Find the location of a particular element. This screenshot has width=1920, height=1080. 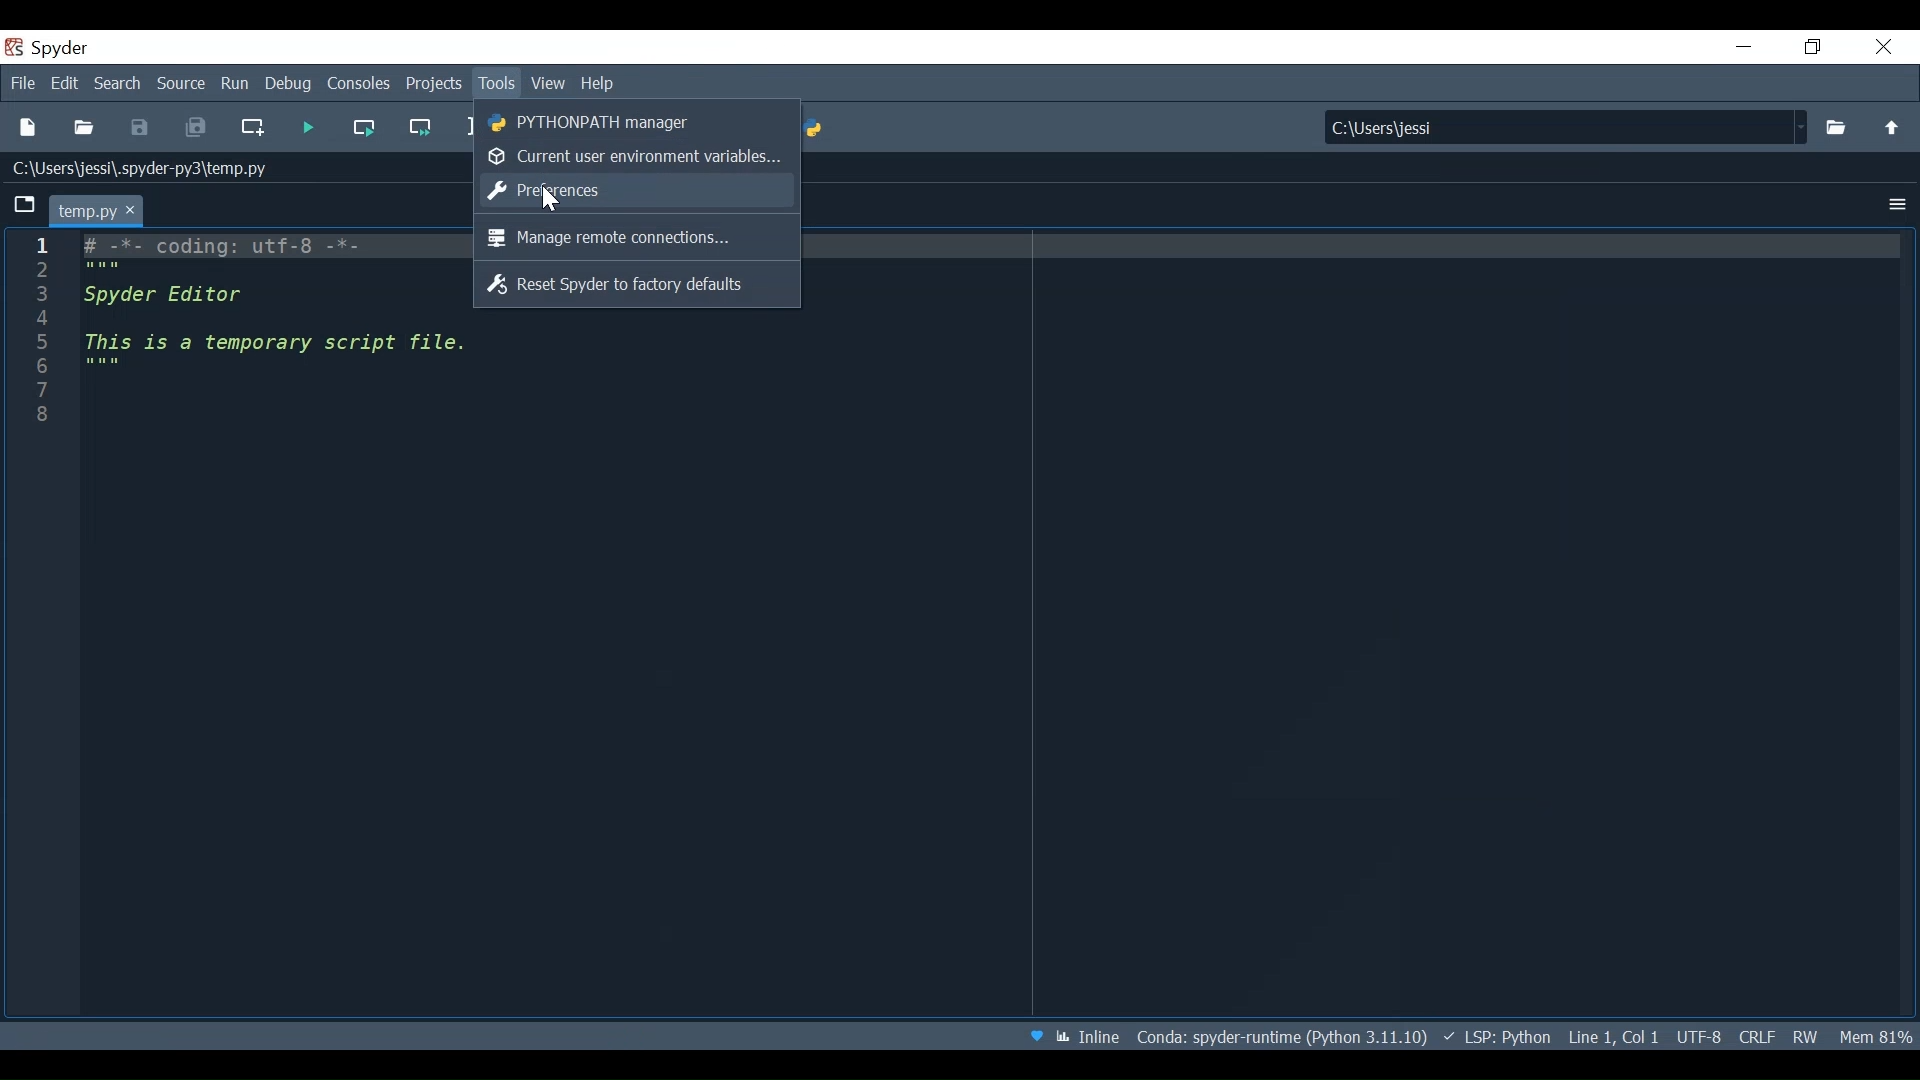

Move up is located at coordinates (1889, 126).